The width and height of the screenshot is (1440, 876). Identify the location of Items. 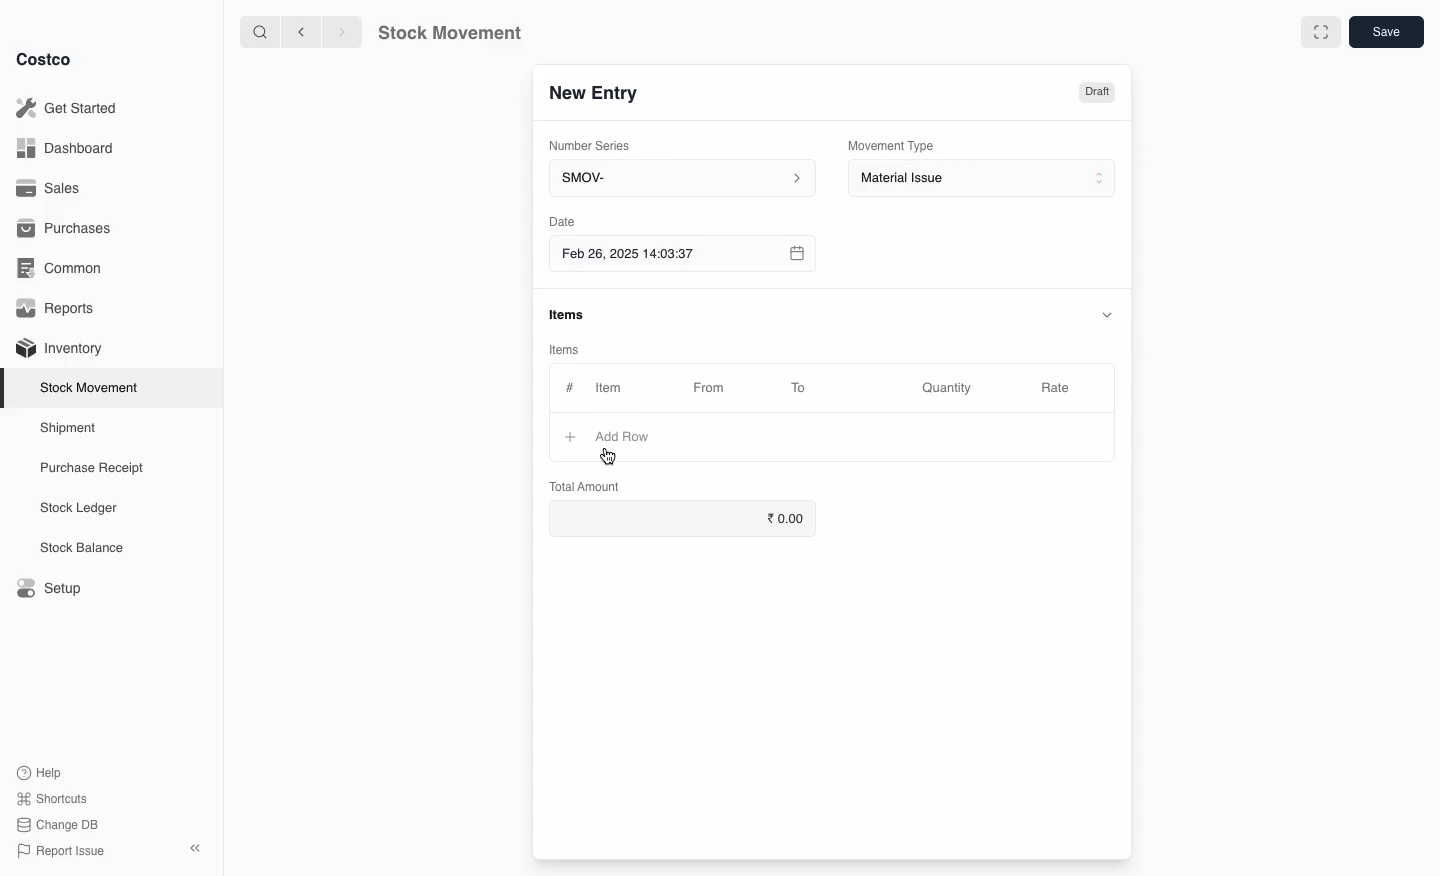
(562, 349).